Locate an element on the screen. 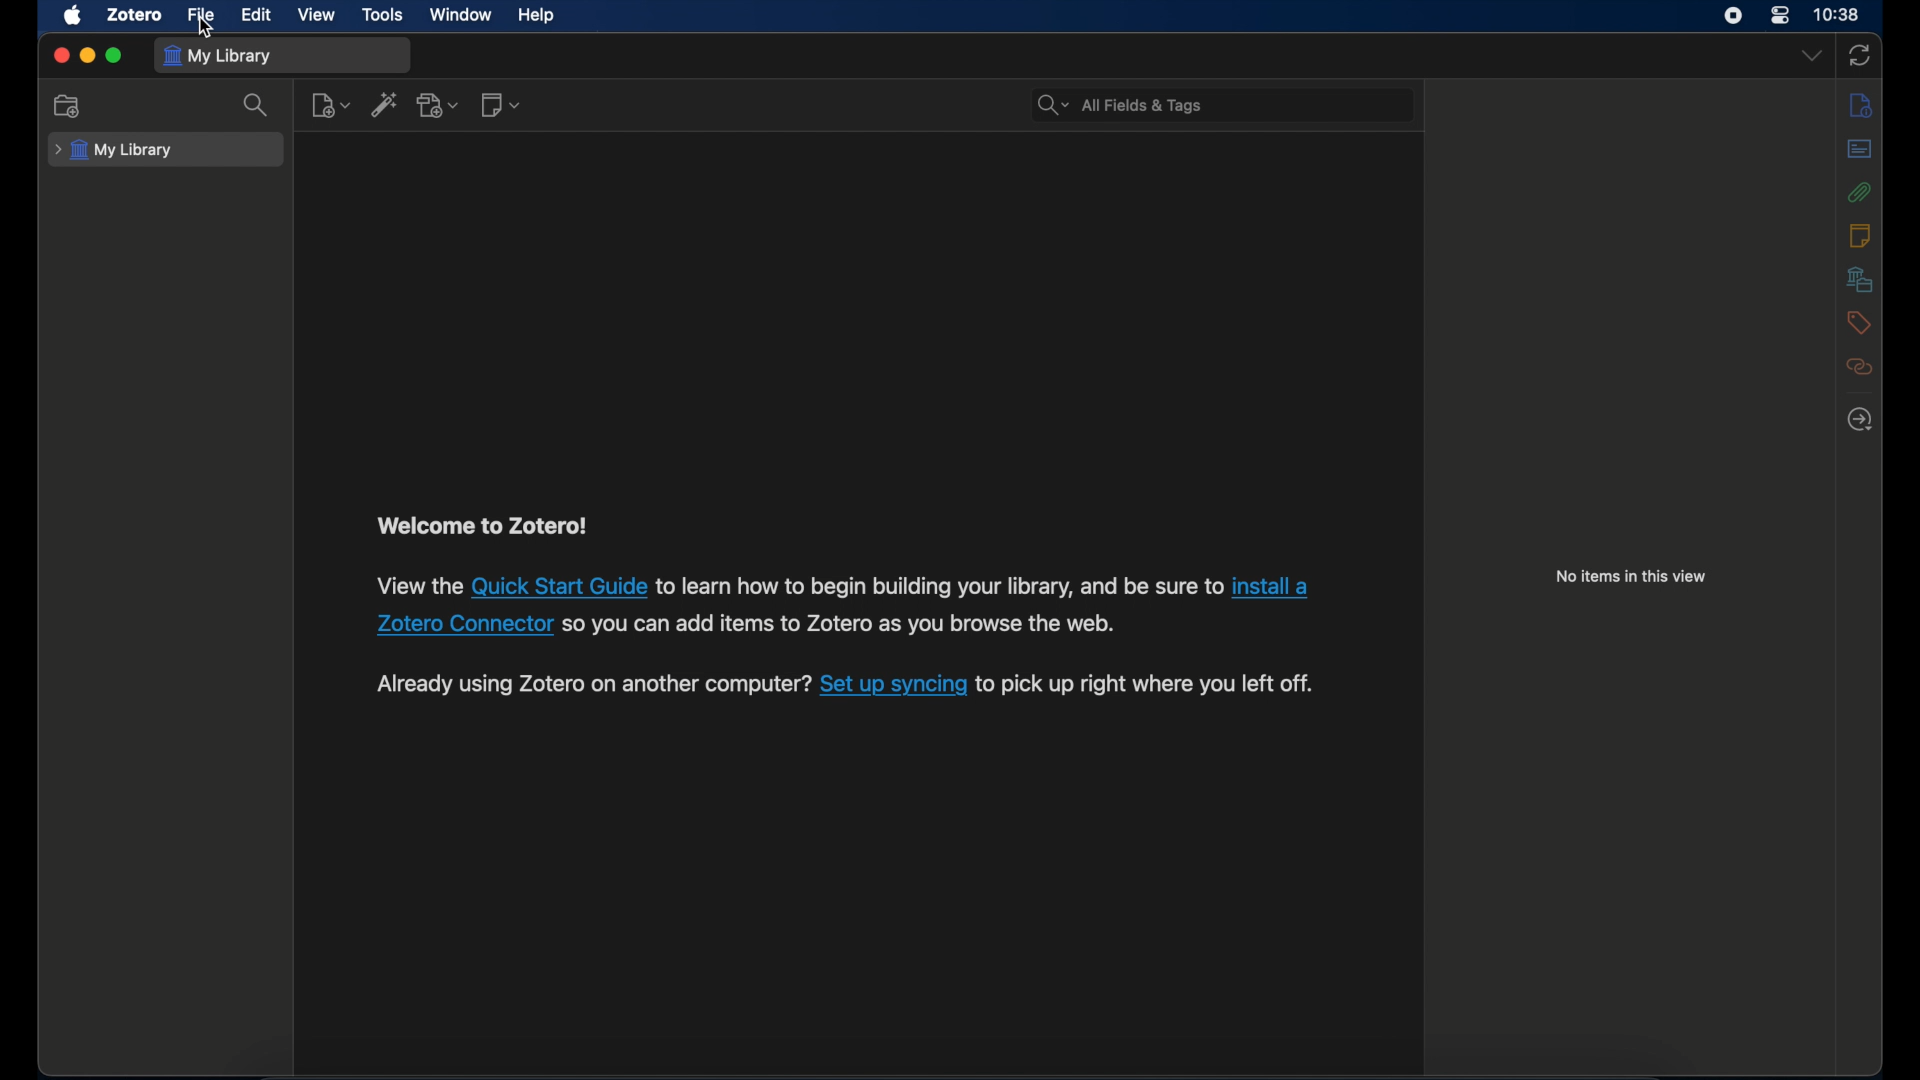  new note is located at coordinates (502, 106).